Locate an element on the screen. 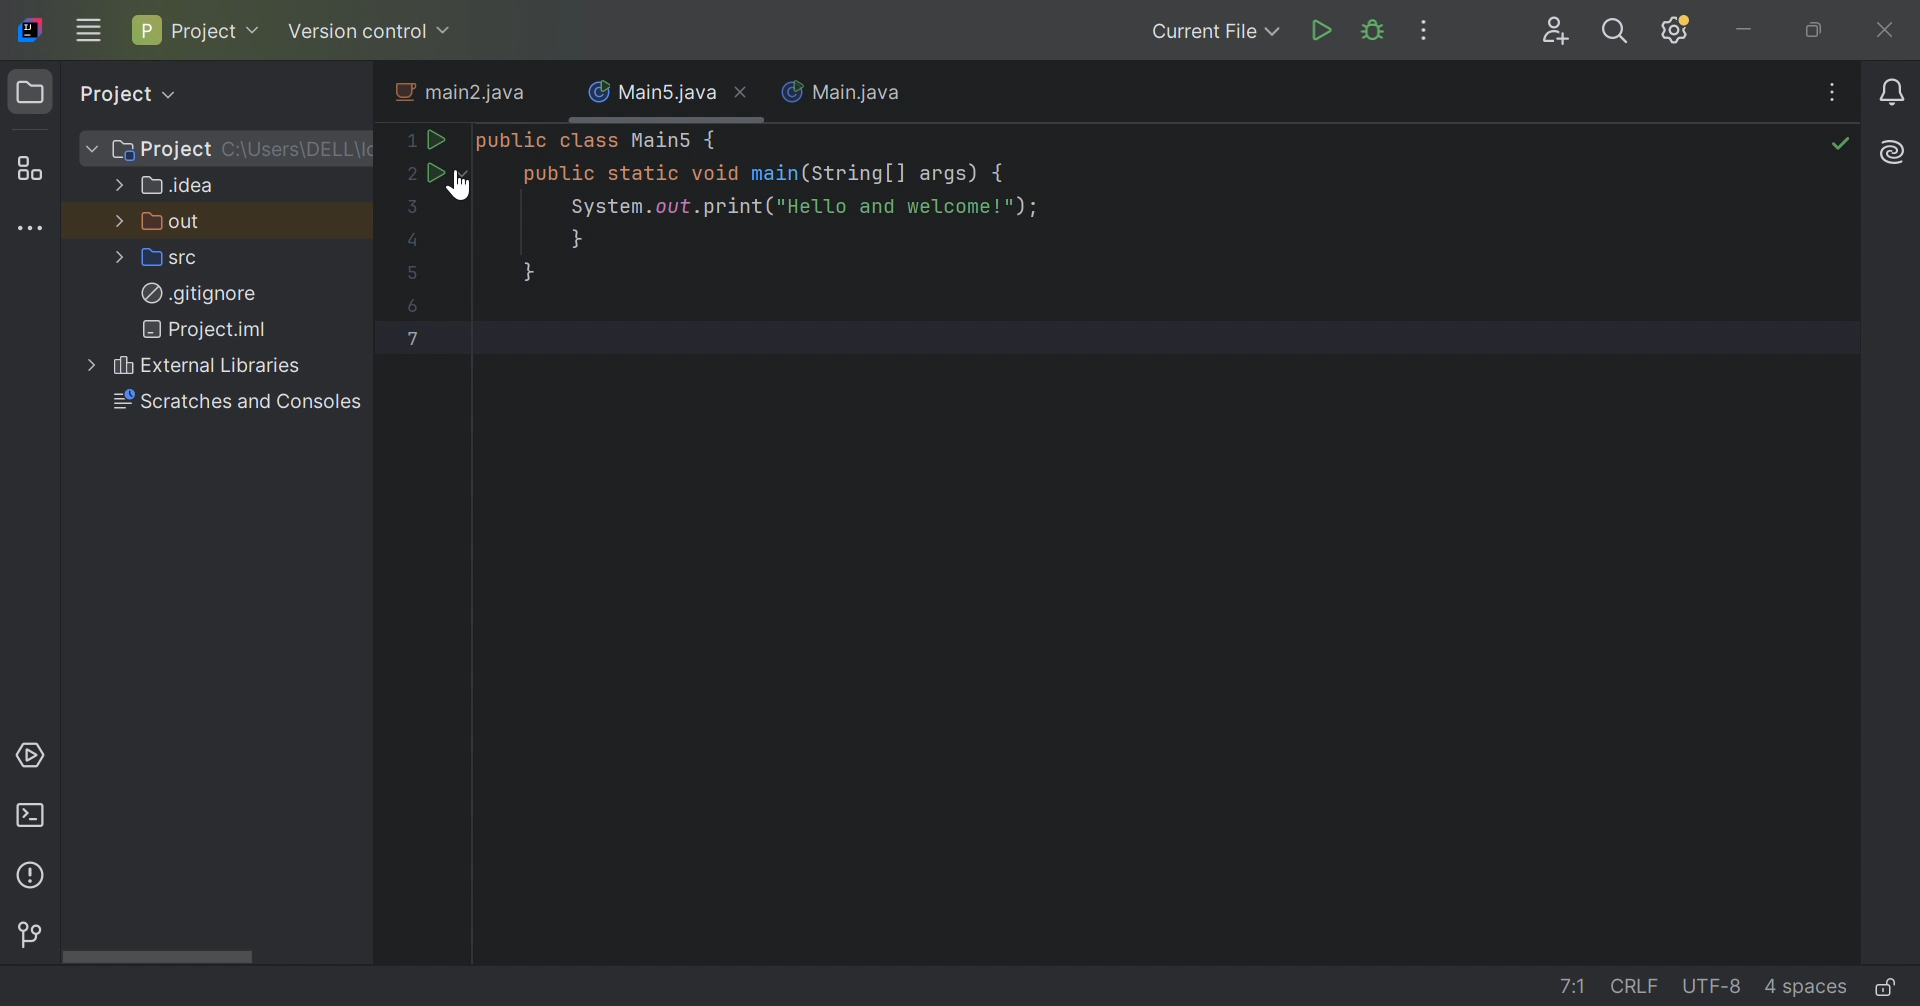 The width and height of the screenshot is (1920, 1006). Current File is located at coordinates (1217, 33).